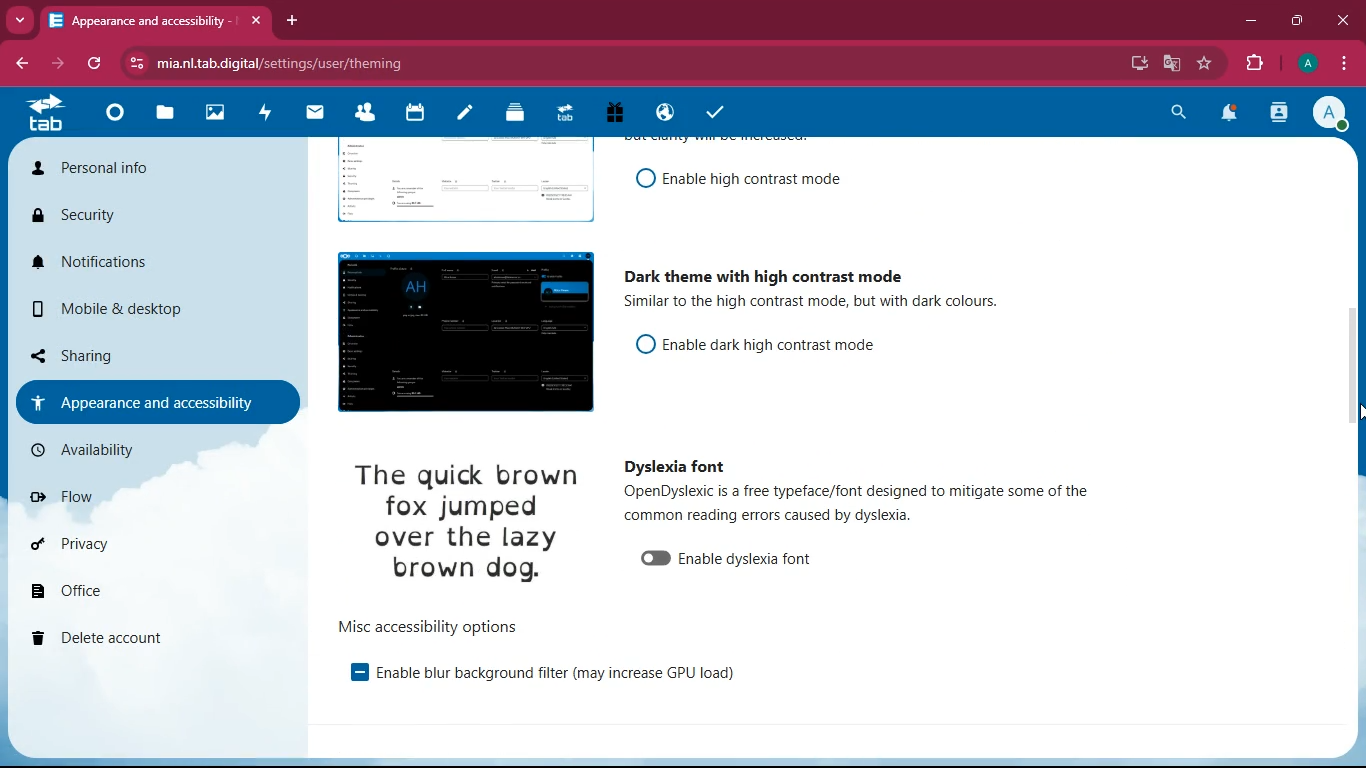  I want to click on activity, so click(1278, 116).